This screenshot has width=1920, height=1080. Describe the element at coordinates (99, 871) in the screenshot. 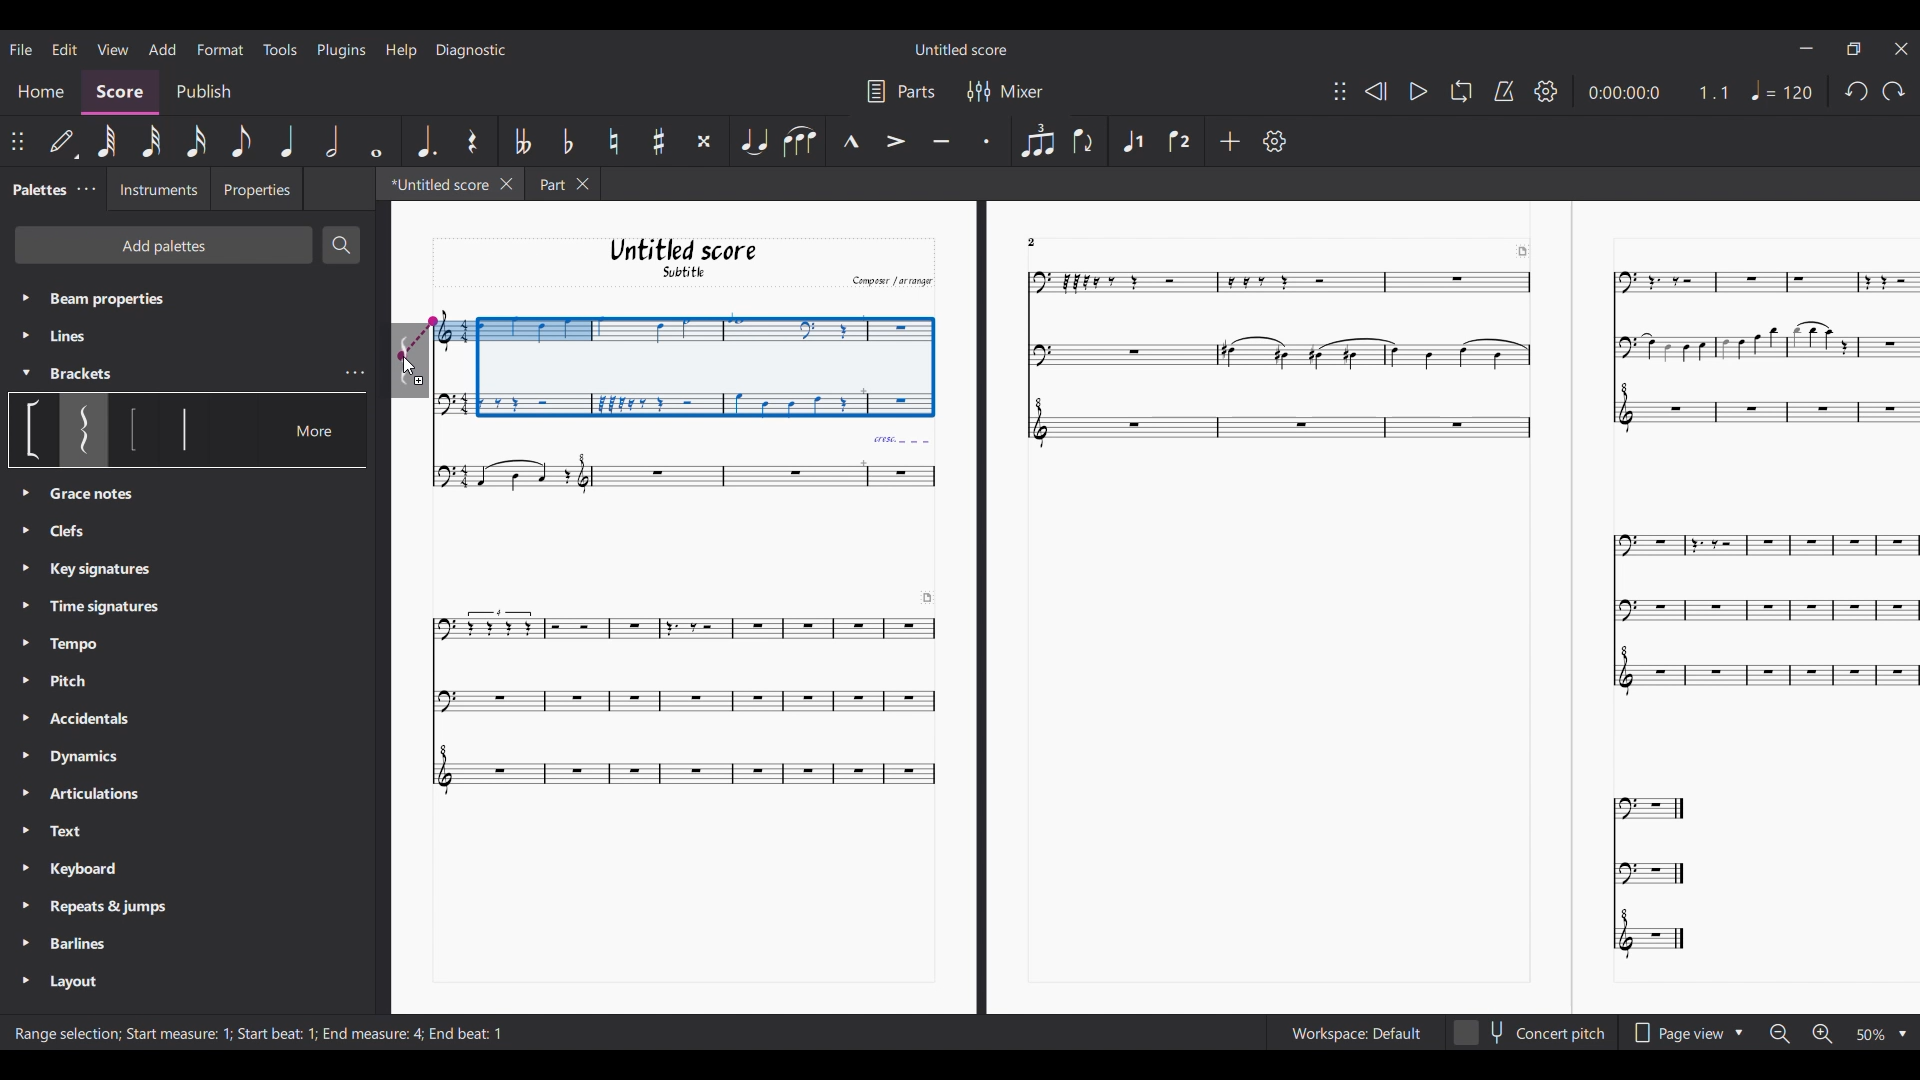

I see `Keyboard` at that location.